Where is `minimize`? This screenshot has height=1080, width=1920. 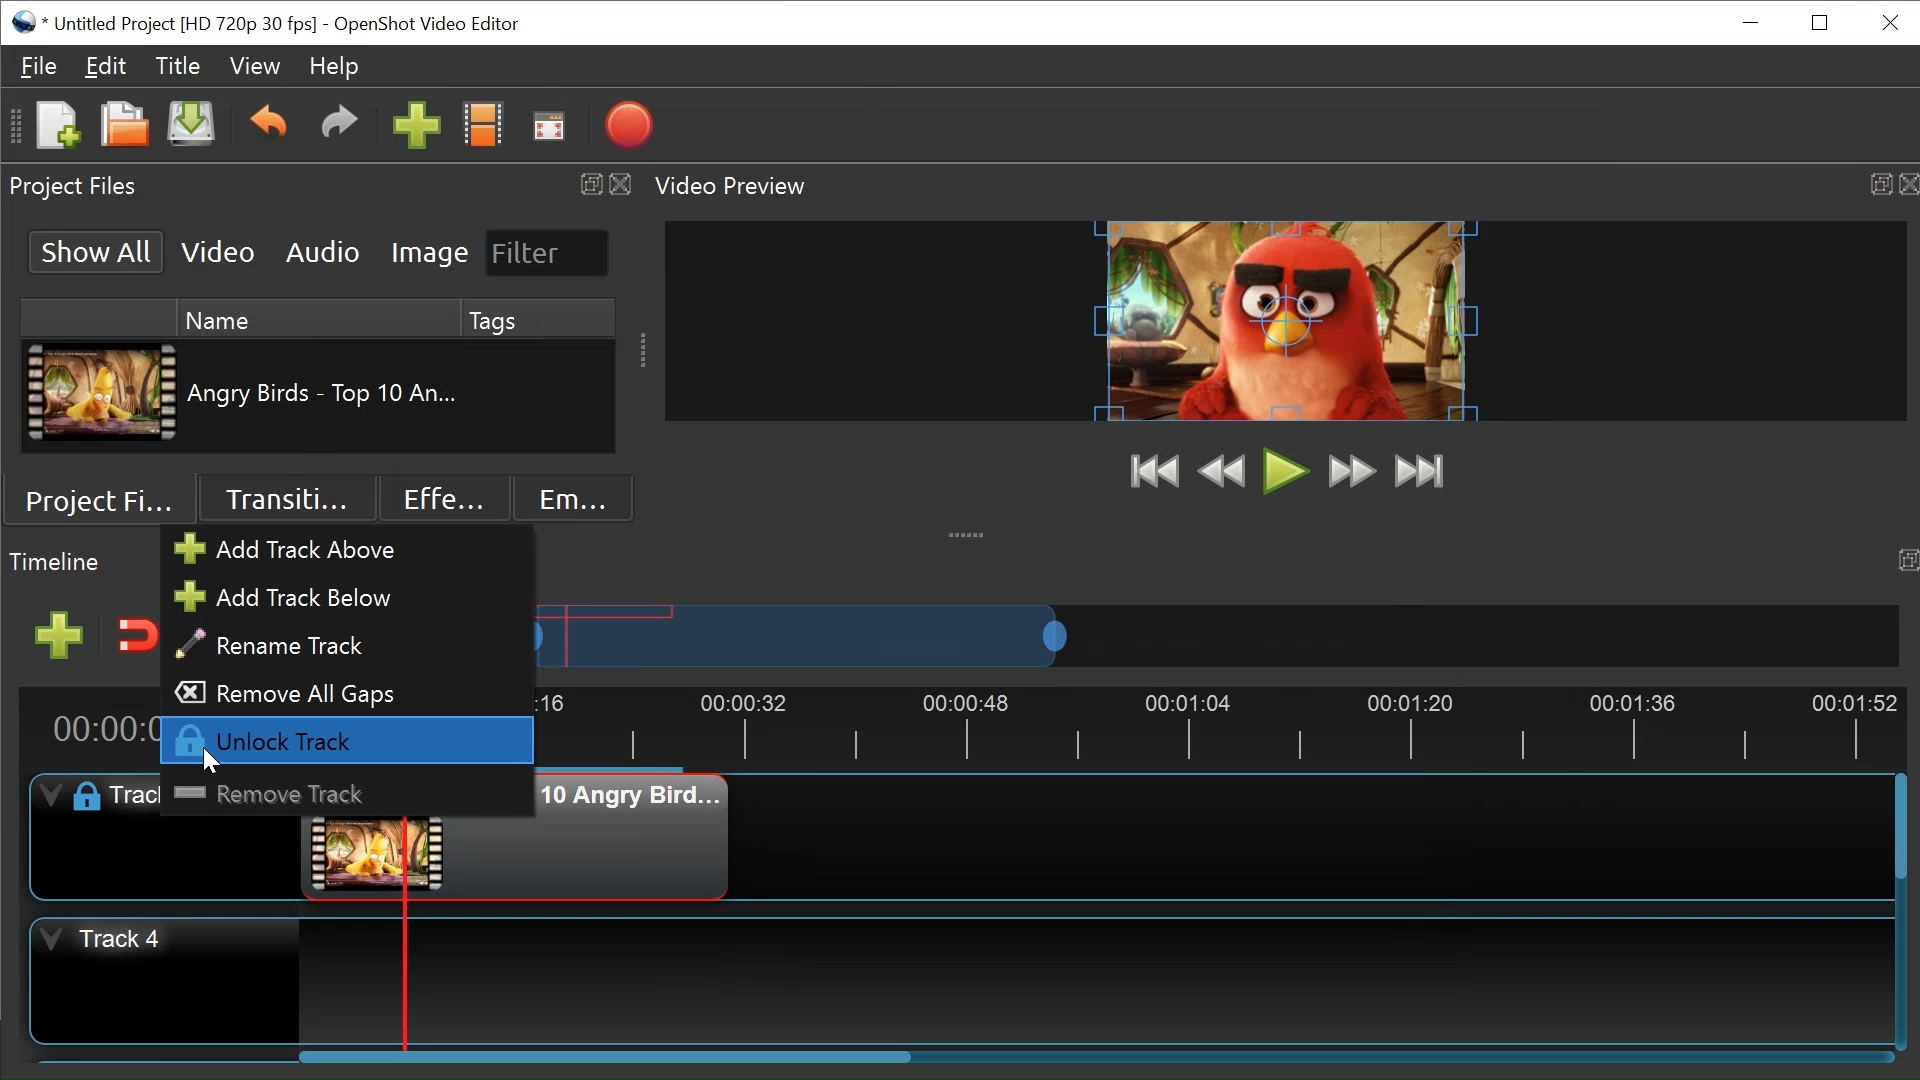 minimize is located at coordinates (1751, 25).